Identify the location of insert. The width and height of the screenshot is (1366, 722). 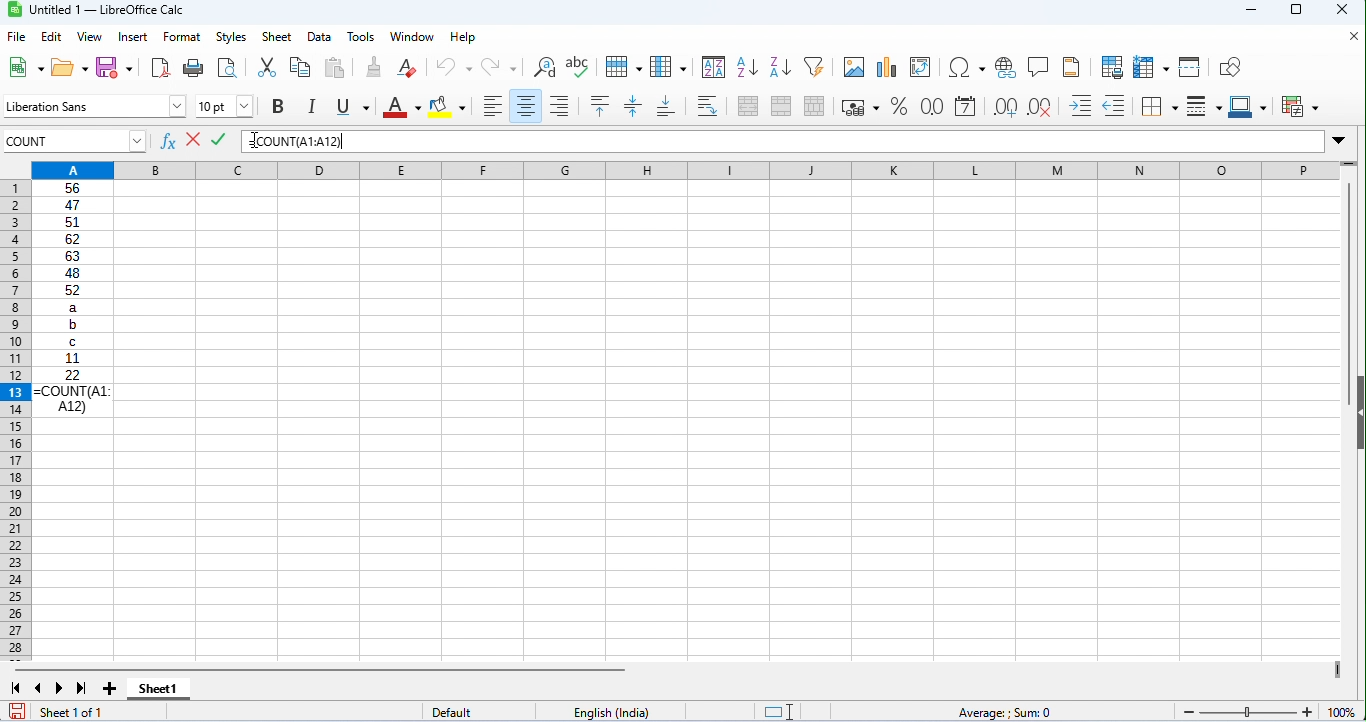
(132, 38).